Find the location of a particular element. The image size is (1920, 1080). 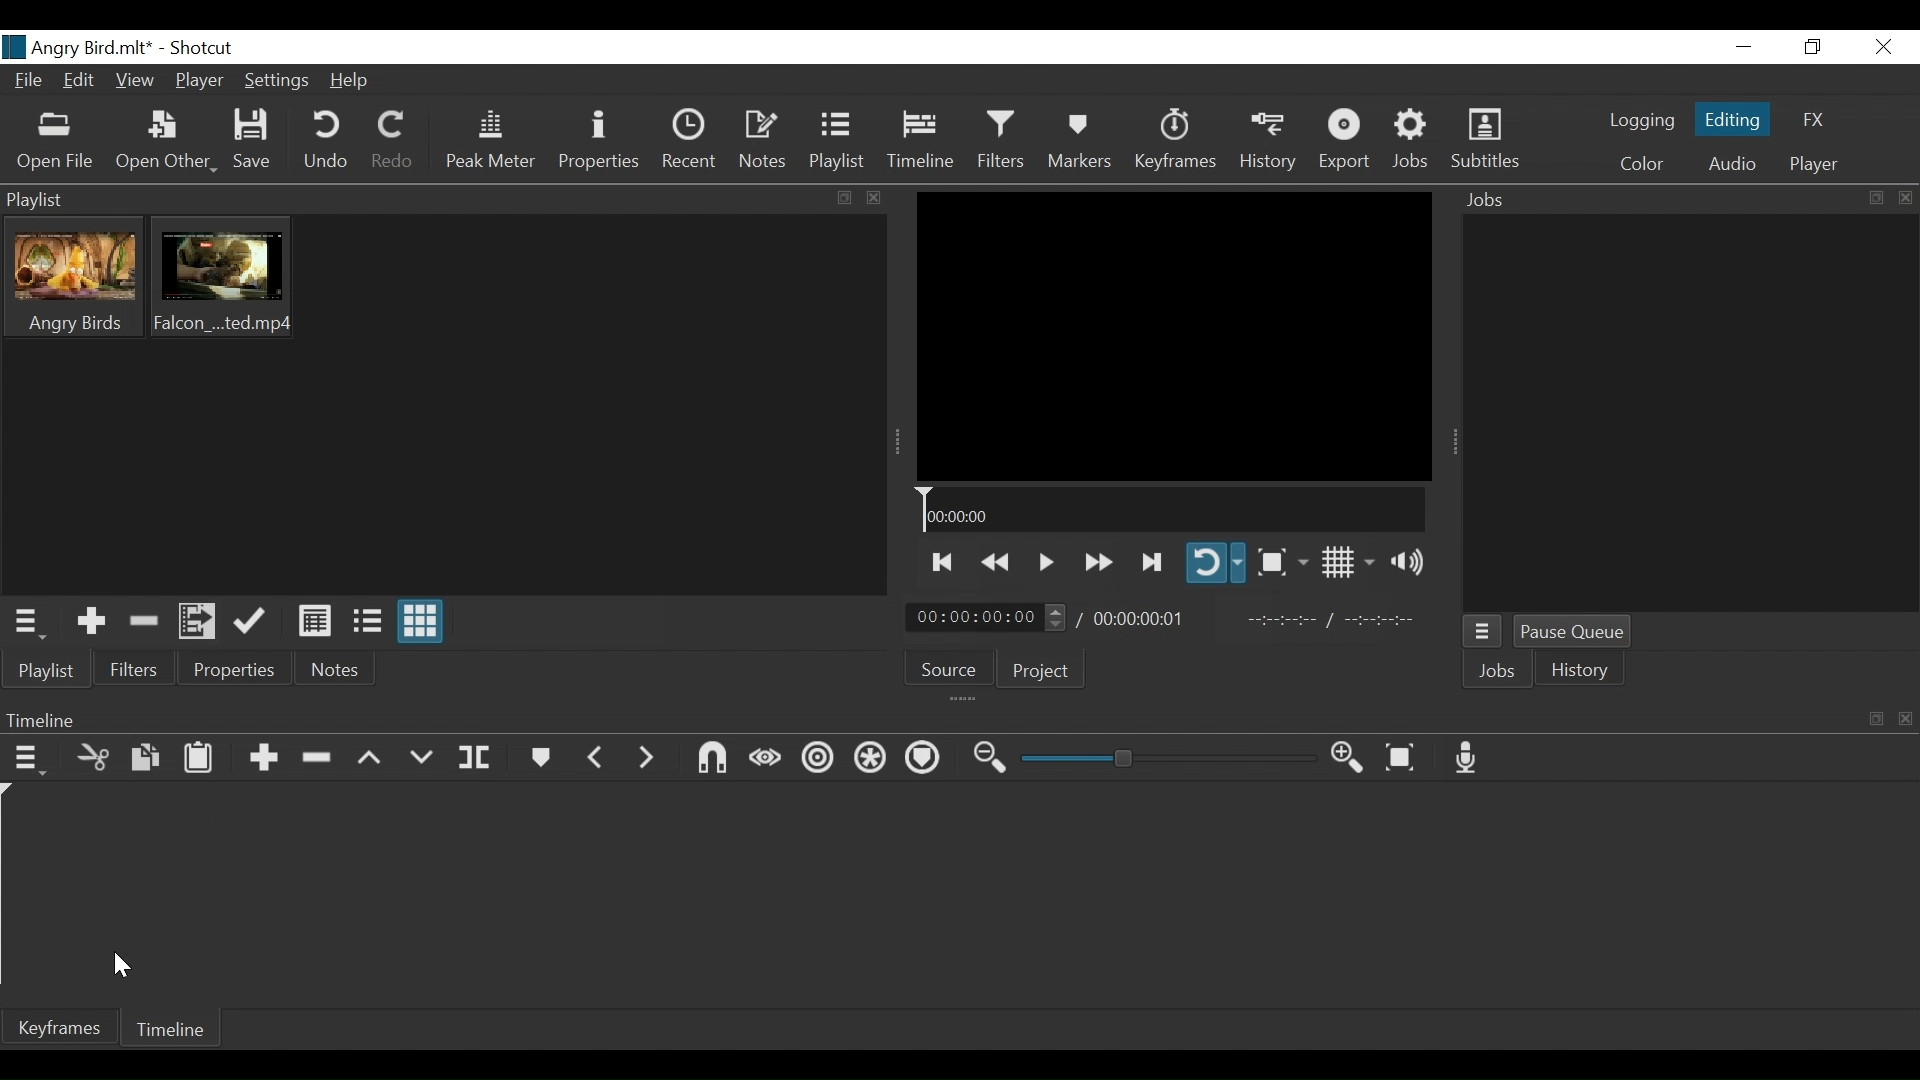

Player is located at coordinates (199, 81).